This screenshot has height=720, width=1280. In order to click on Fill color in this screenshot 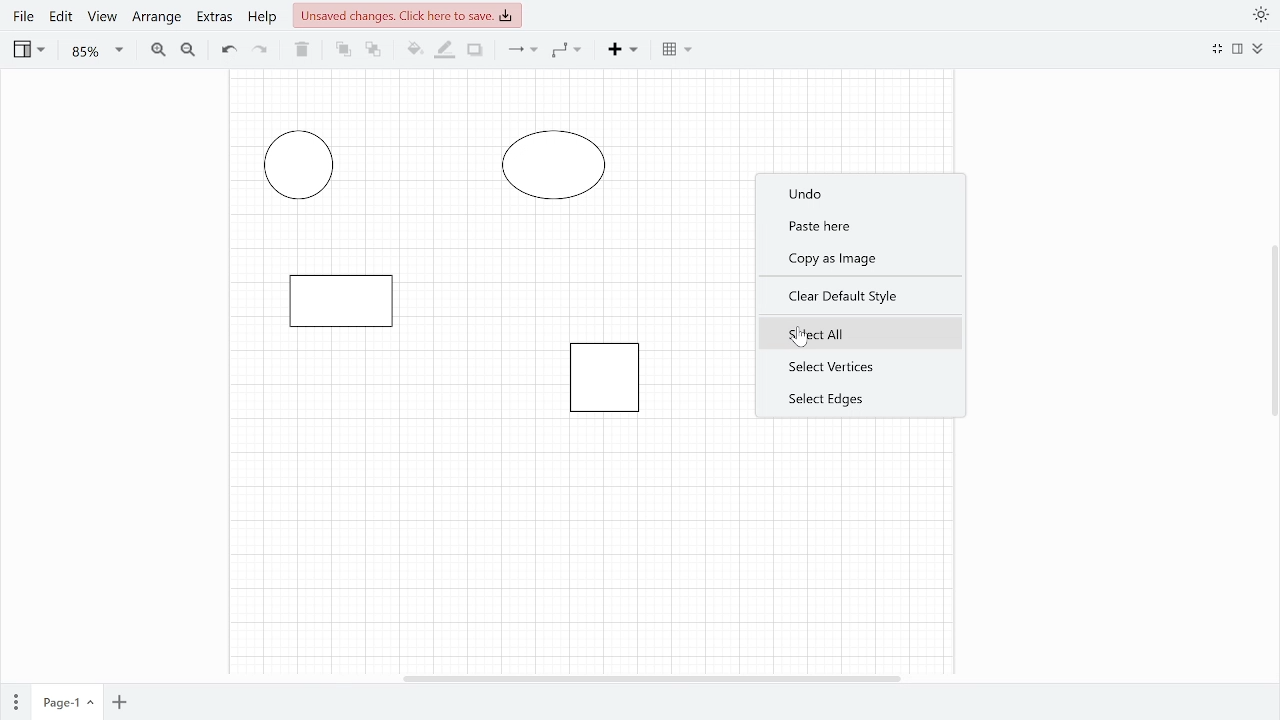, I will do `click(412, 49)`.